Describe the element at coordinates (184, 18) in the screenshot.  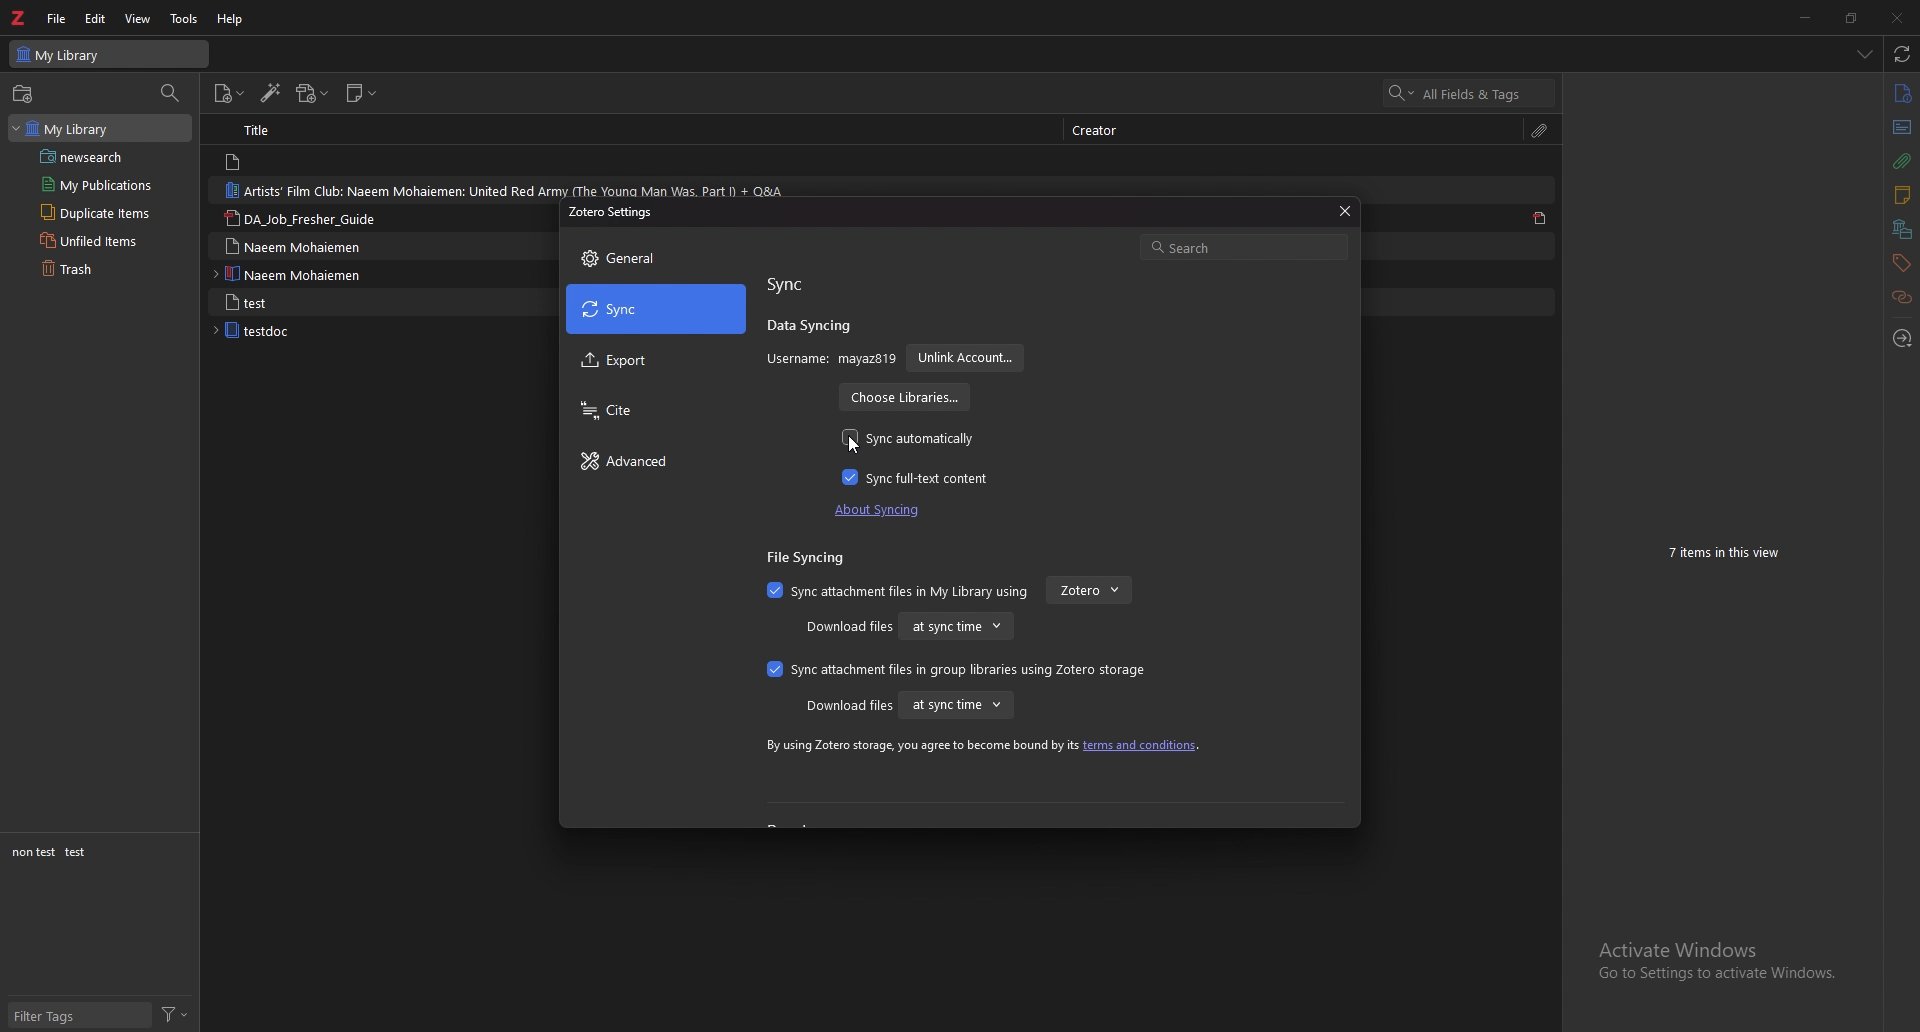
I see `tools` at that location.